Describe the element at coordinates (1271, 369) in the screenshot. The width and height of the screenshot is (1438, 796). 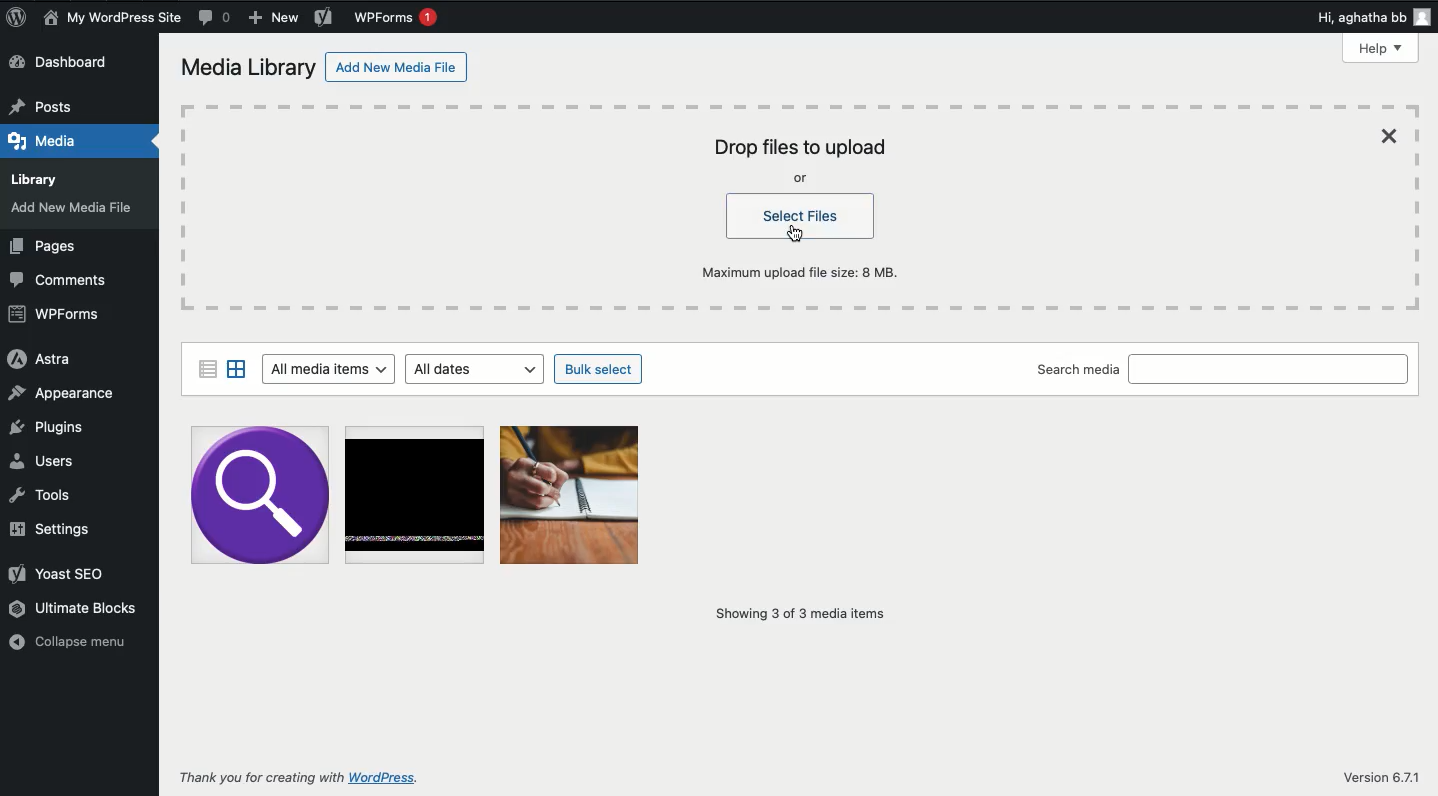
I see `Search` at that location.